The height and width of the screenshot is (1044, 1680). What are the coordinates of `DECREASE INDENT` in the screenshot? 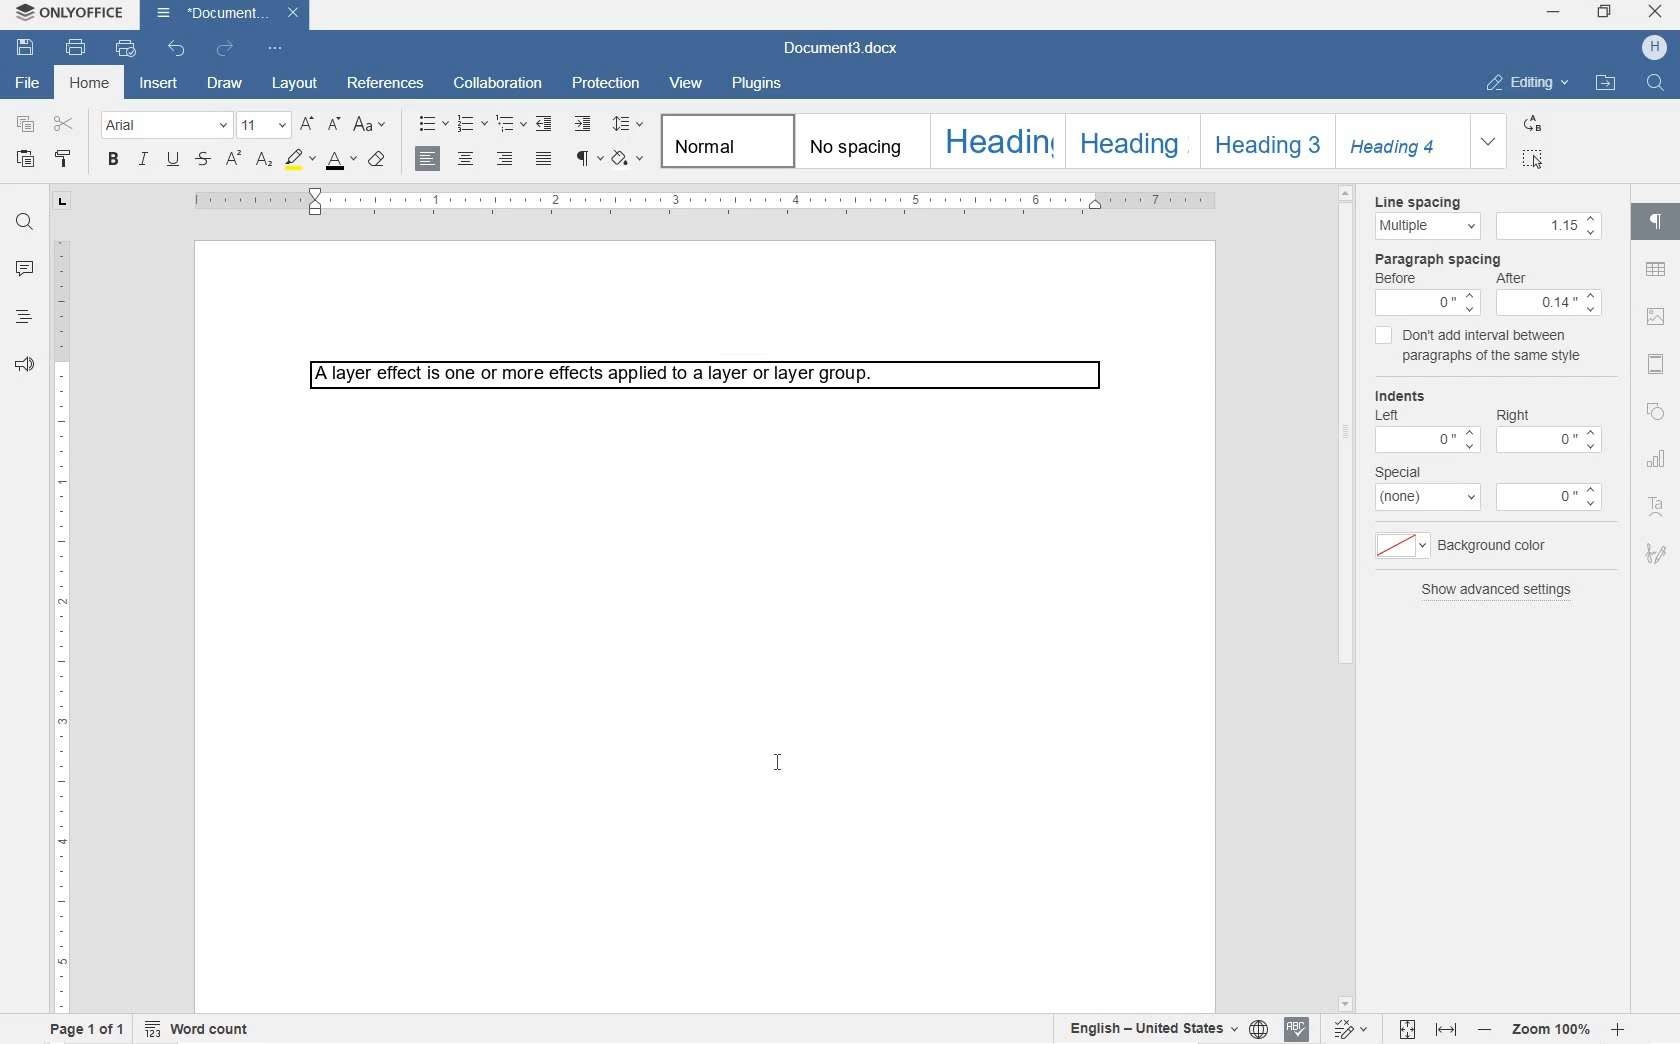 It's located at (546, 124).